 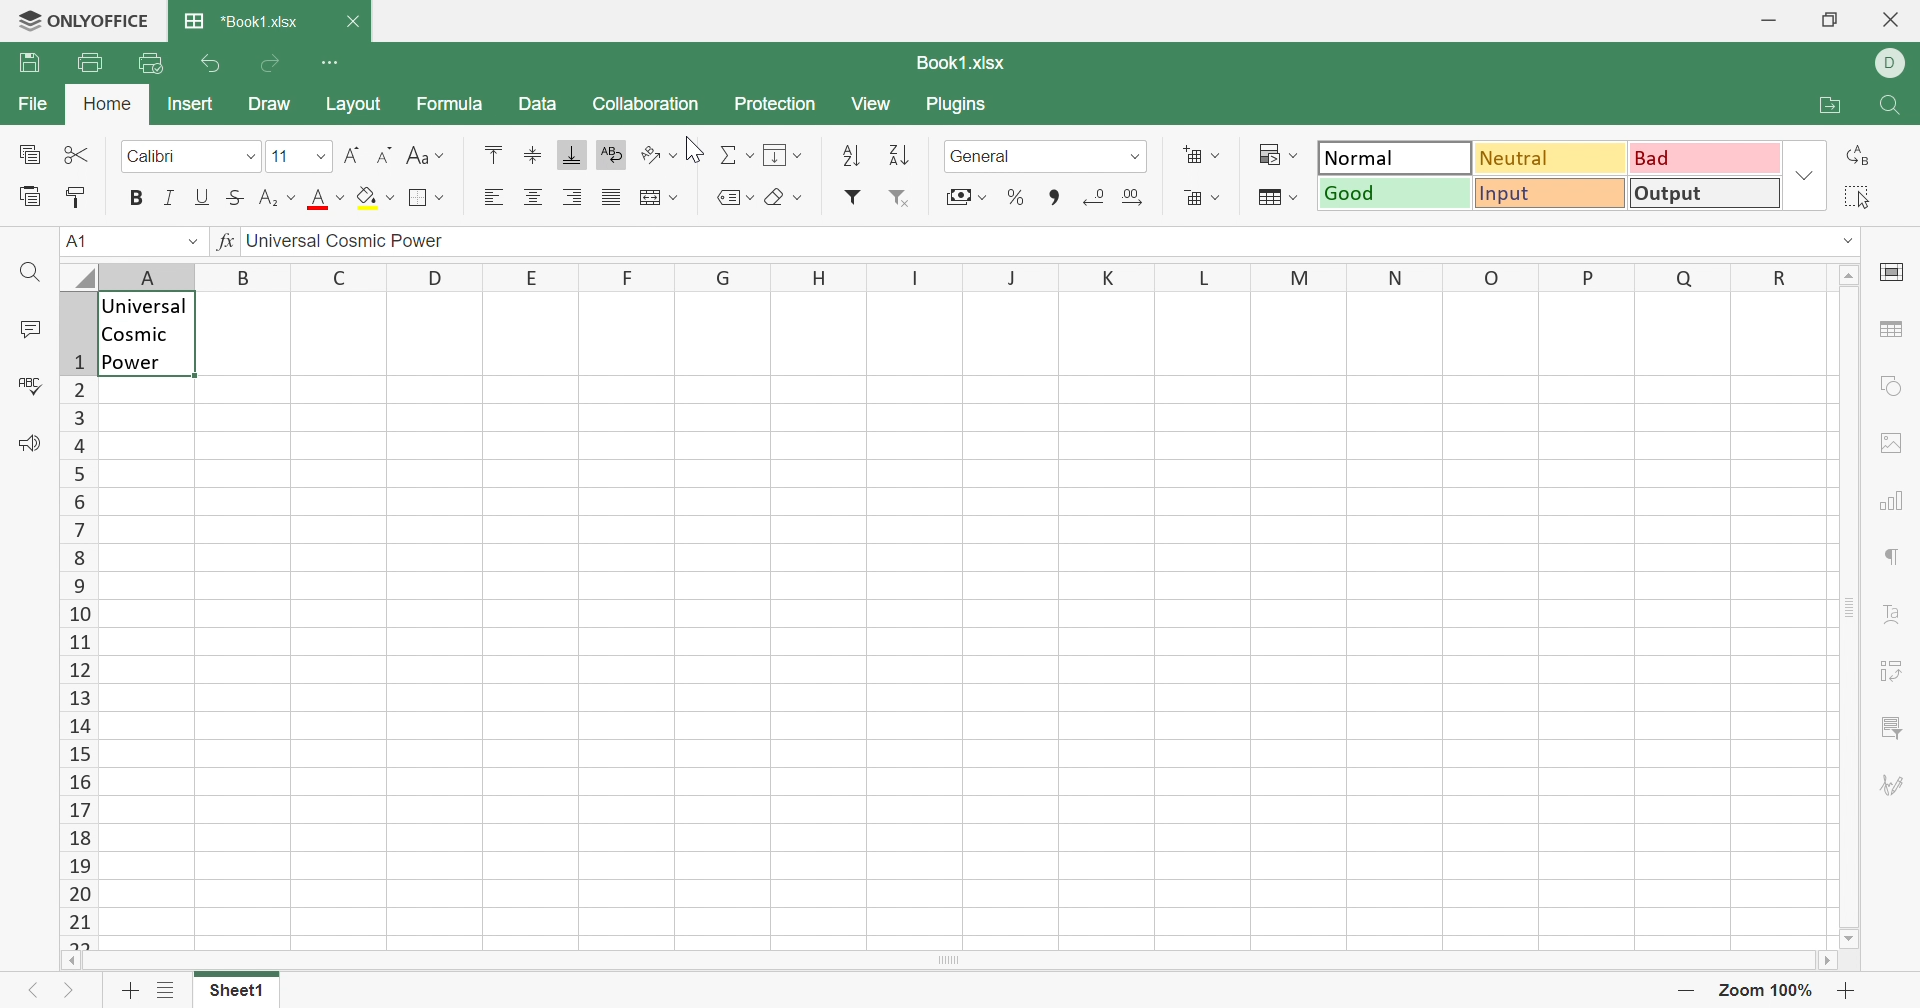 I want to click on Clear, so click(x=782, y=200).